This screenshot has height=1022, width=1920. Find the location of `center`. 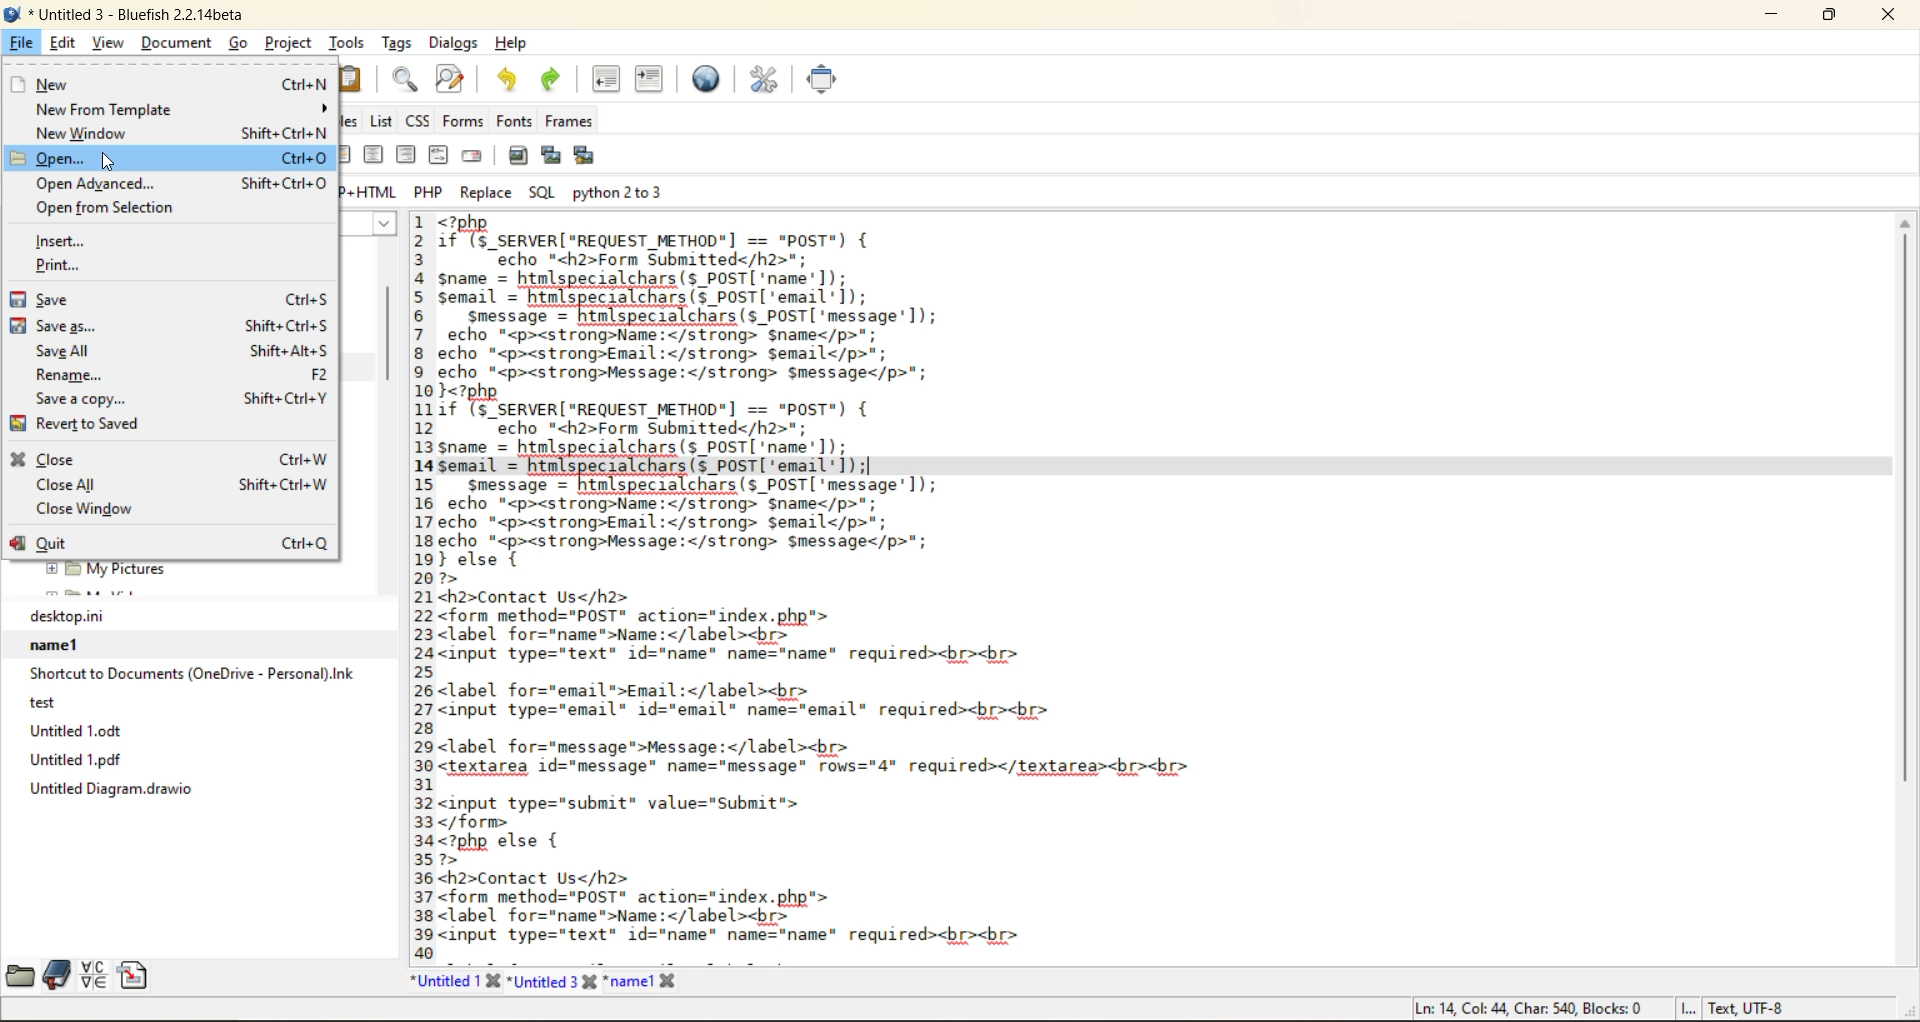

center is located at coordinates (375, 155).